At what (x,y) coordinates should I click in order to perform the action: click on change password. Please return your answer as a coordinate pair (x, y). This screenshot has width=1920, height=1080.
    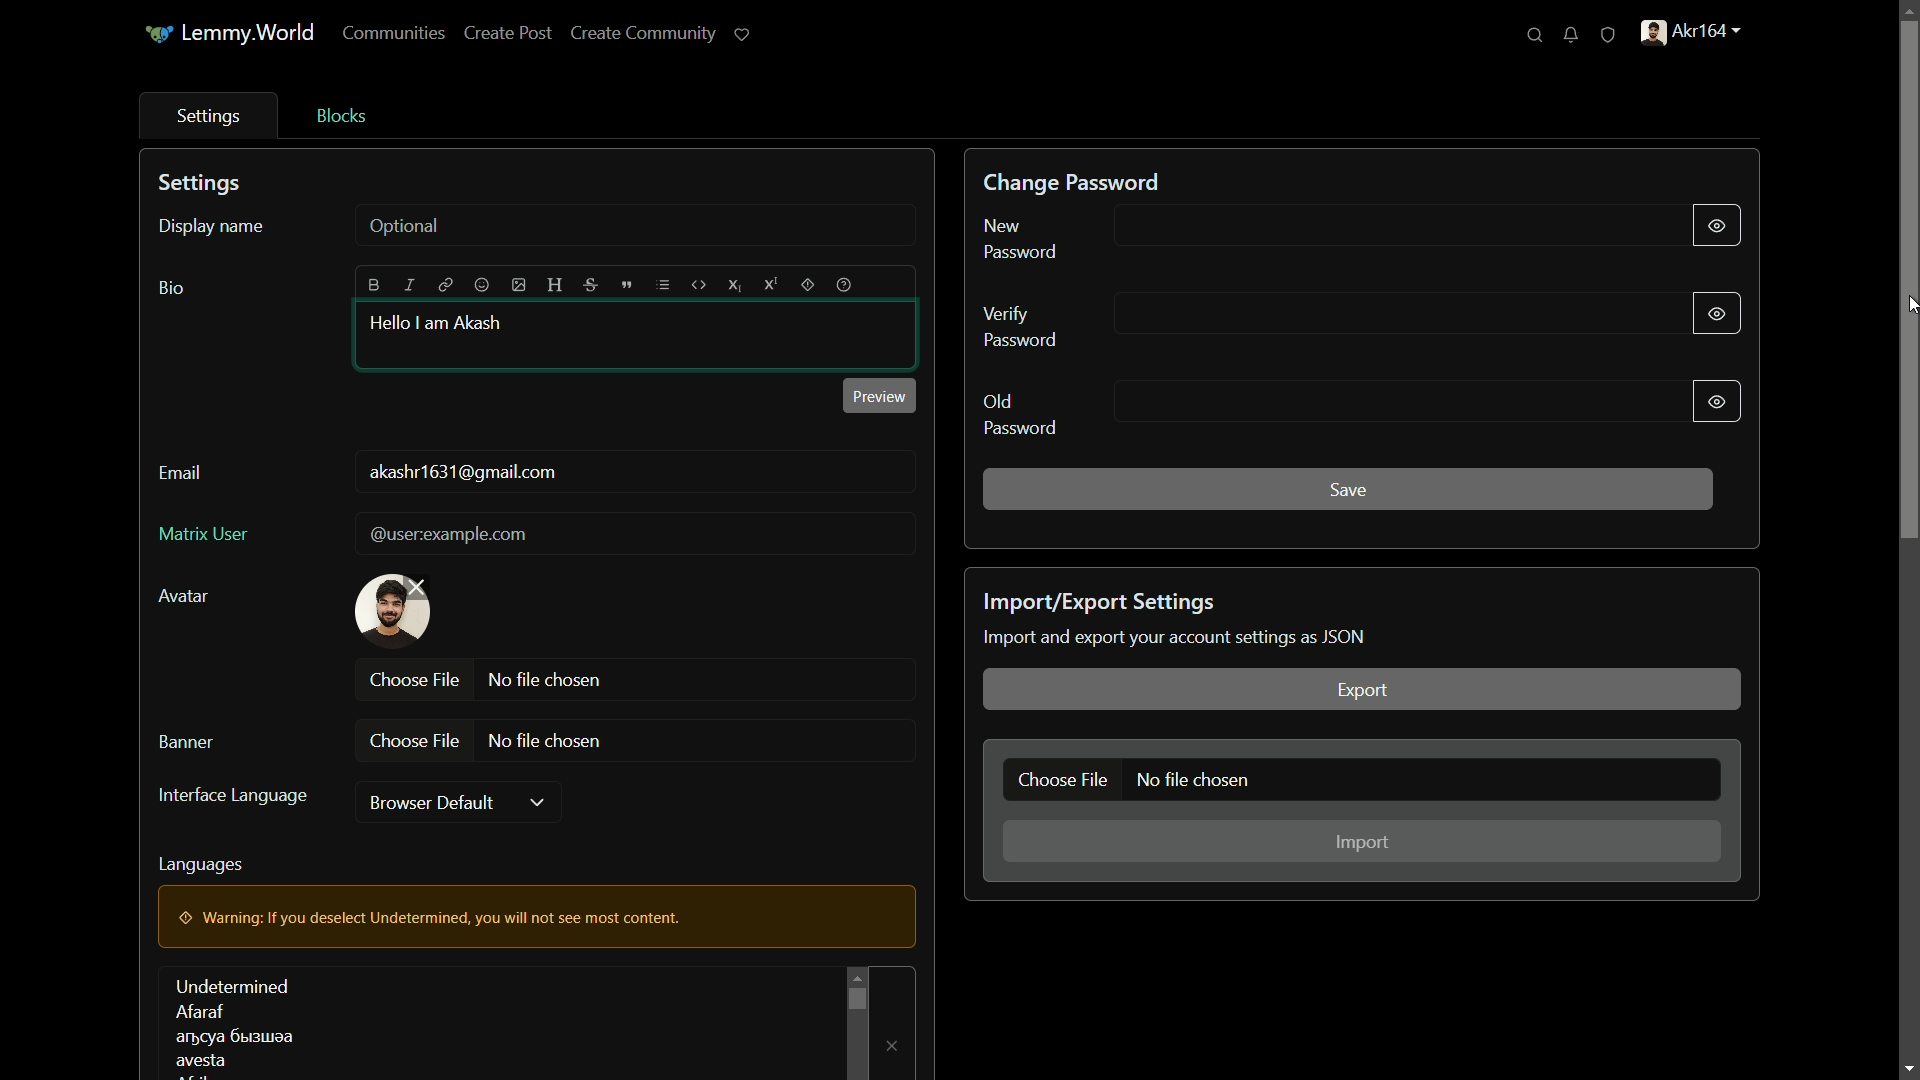
    Looking at the image, I should click on (1070, 183).